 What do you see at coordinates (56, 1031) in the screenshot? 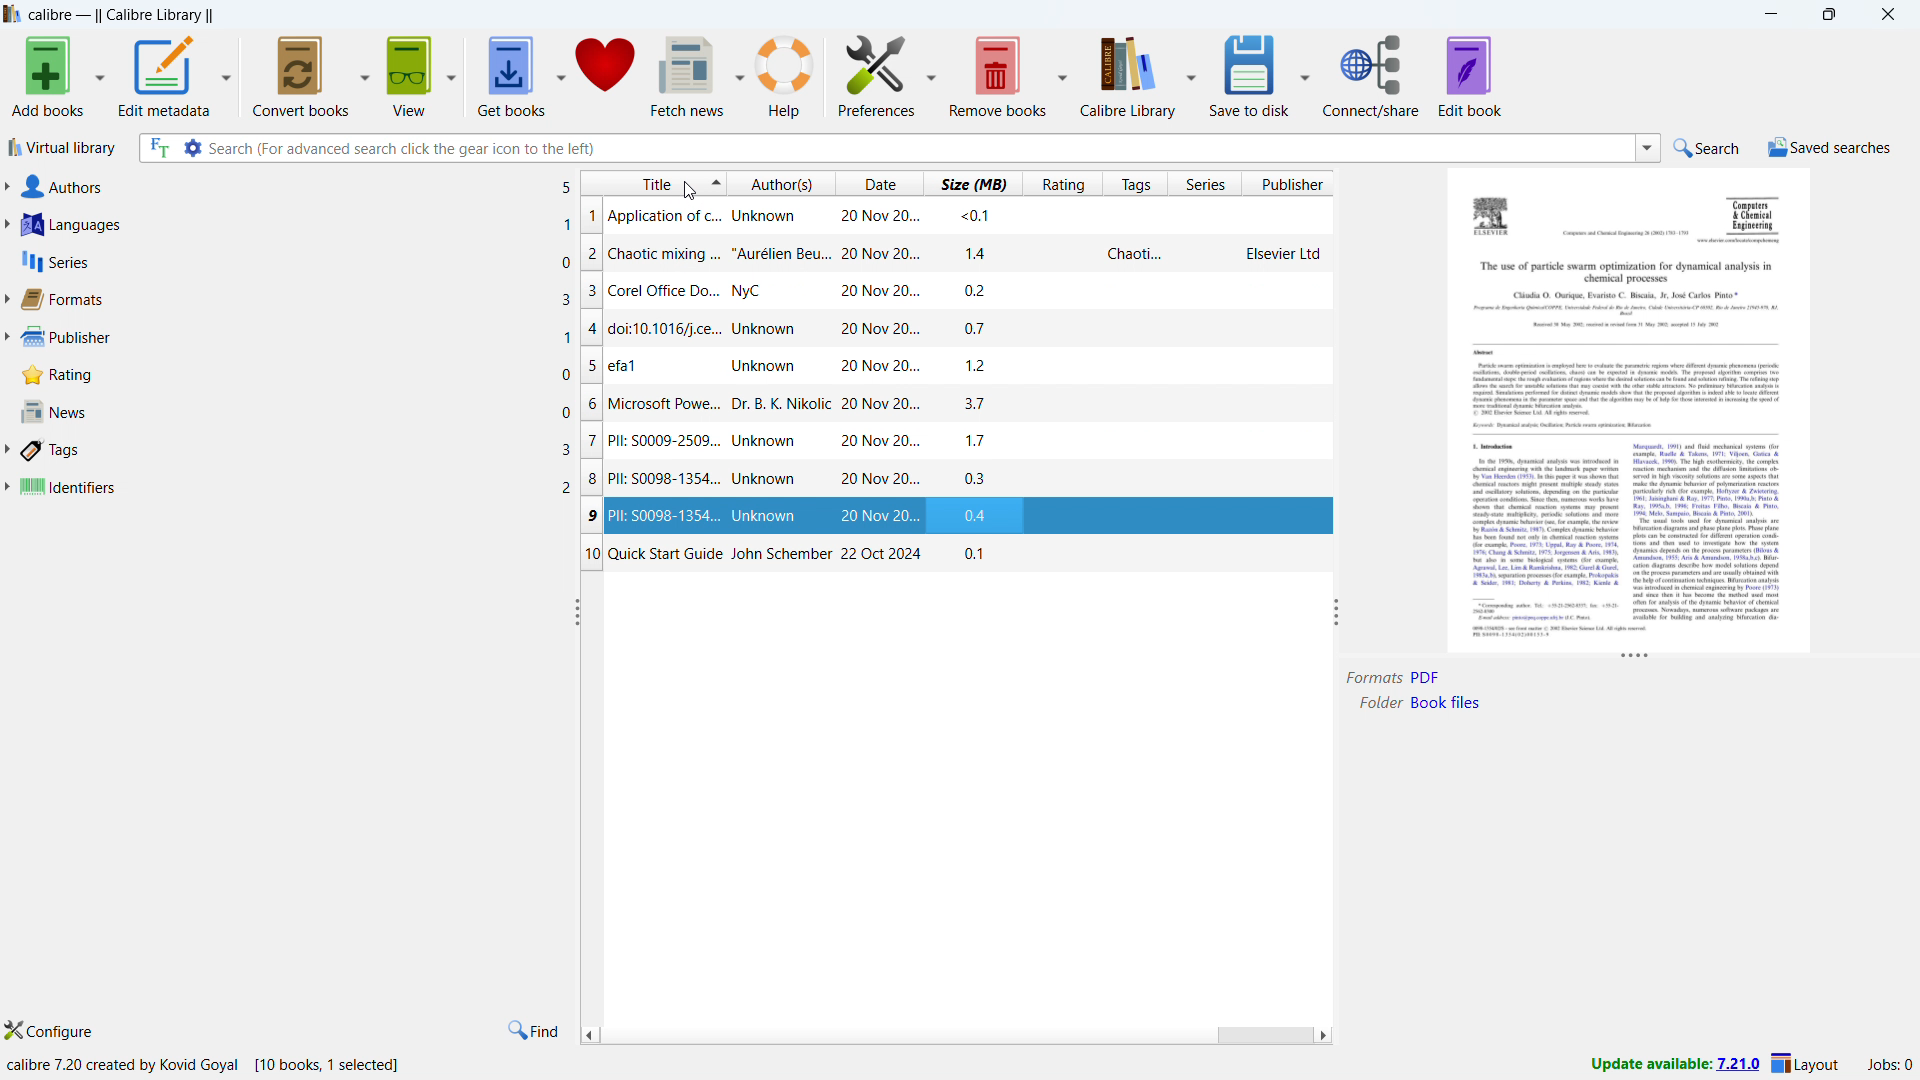
I see `configure` at bounding box center [56, 1031].